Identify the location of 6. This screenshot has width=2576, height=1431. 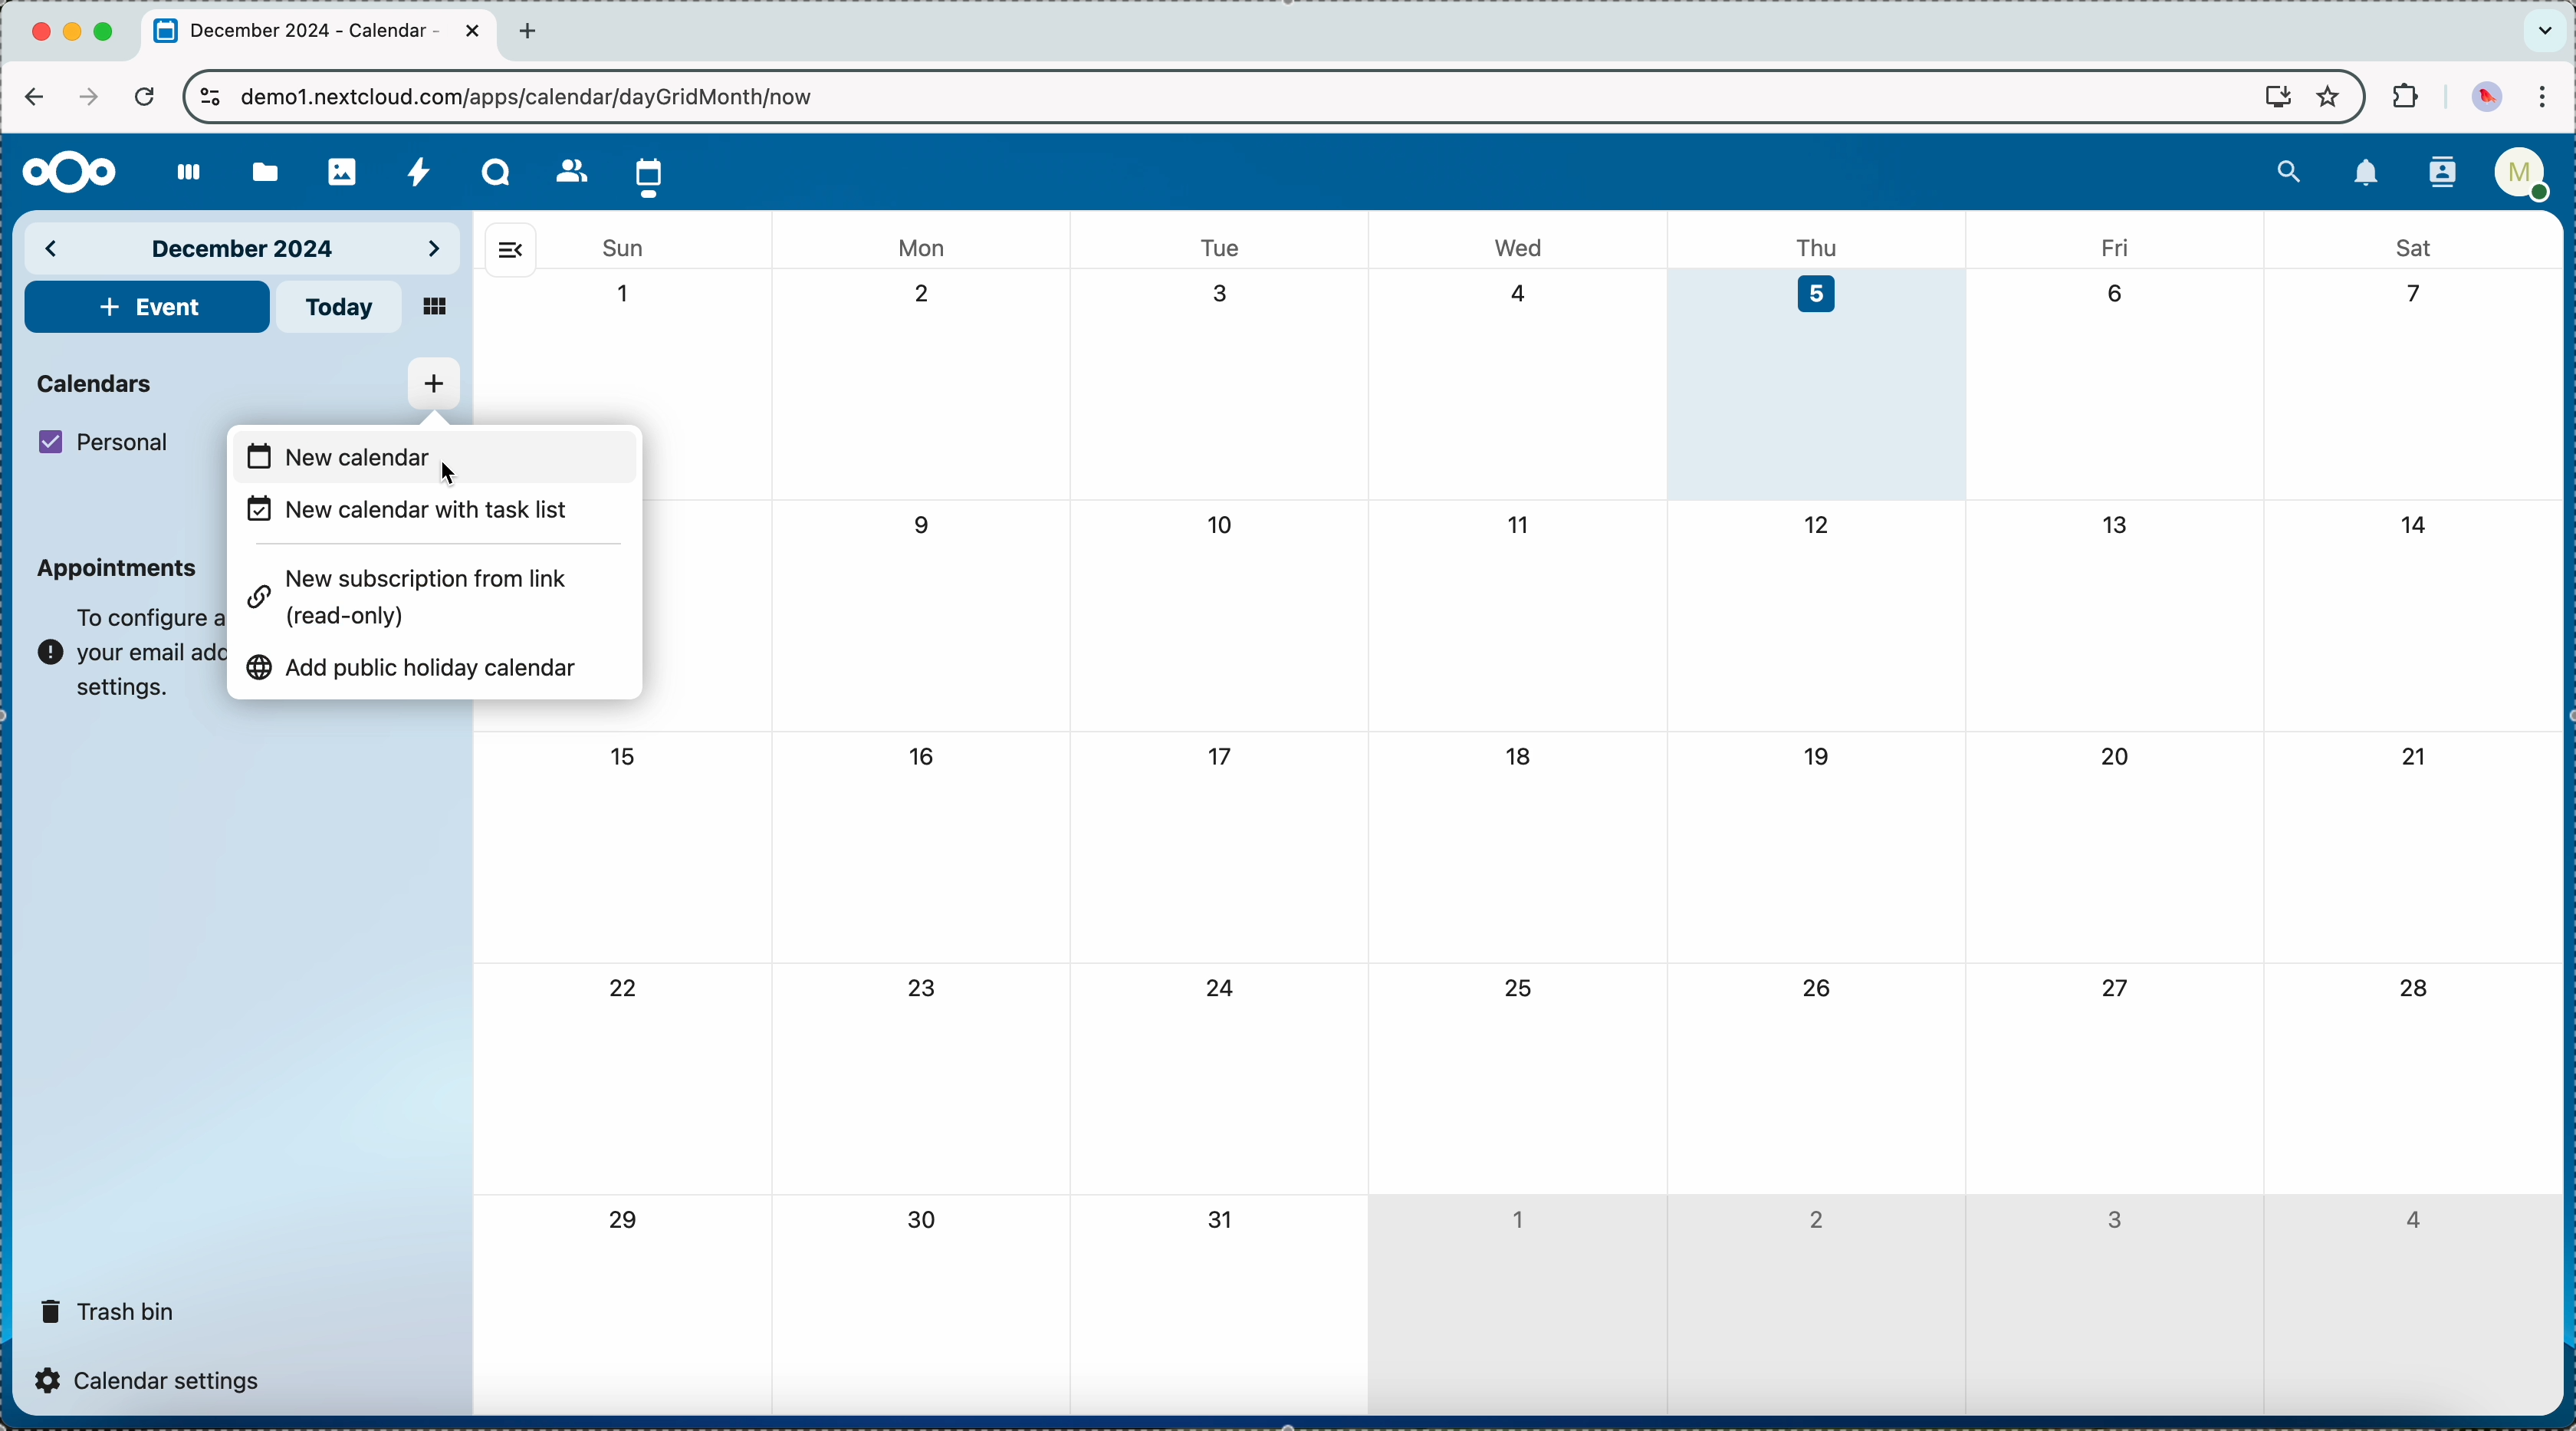
(2115, 290).